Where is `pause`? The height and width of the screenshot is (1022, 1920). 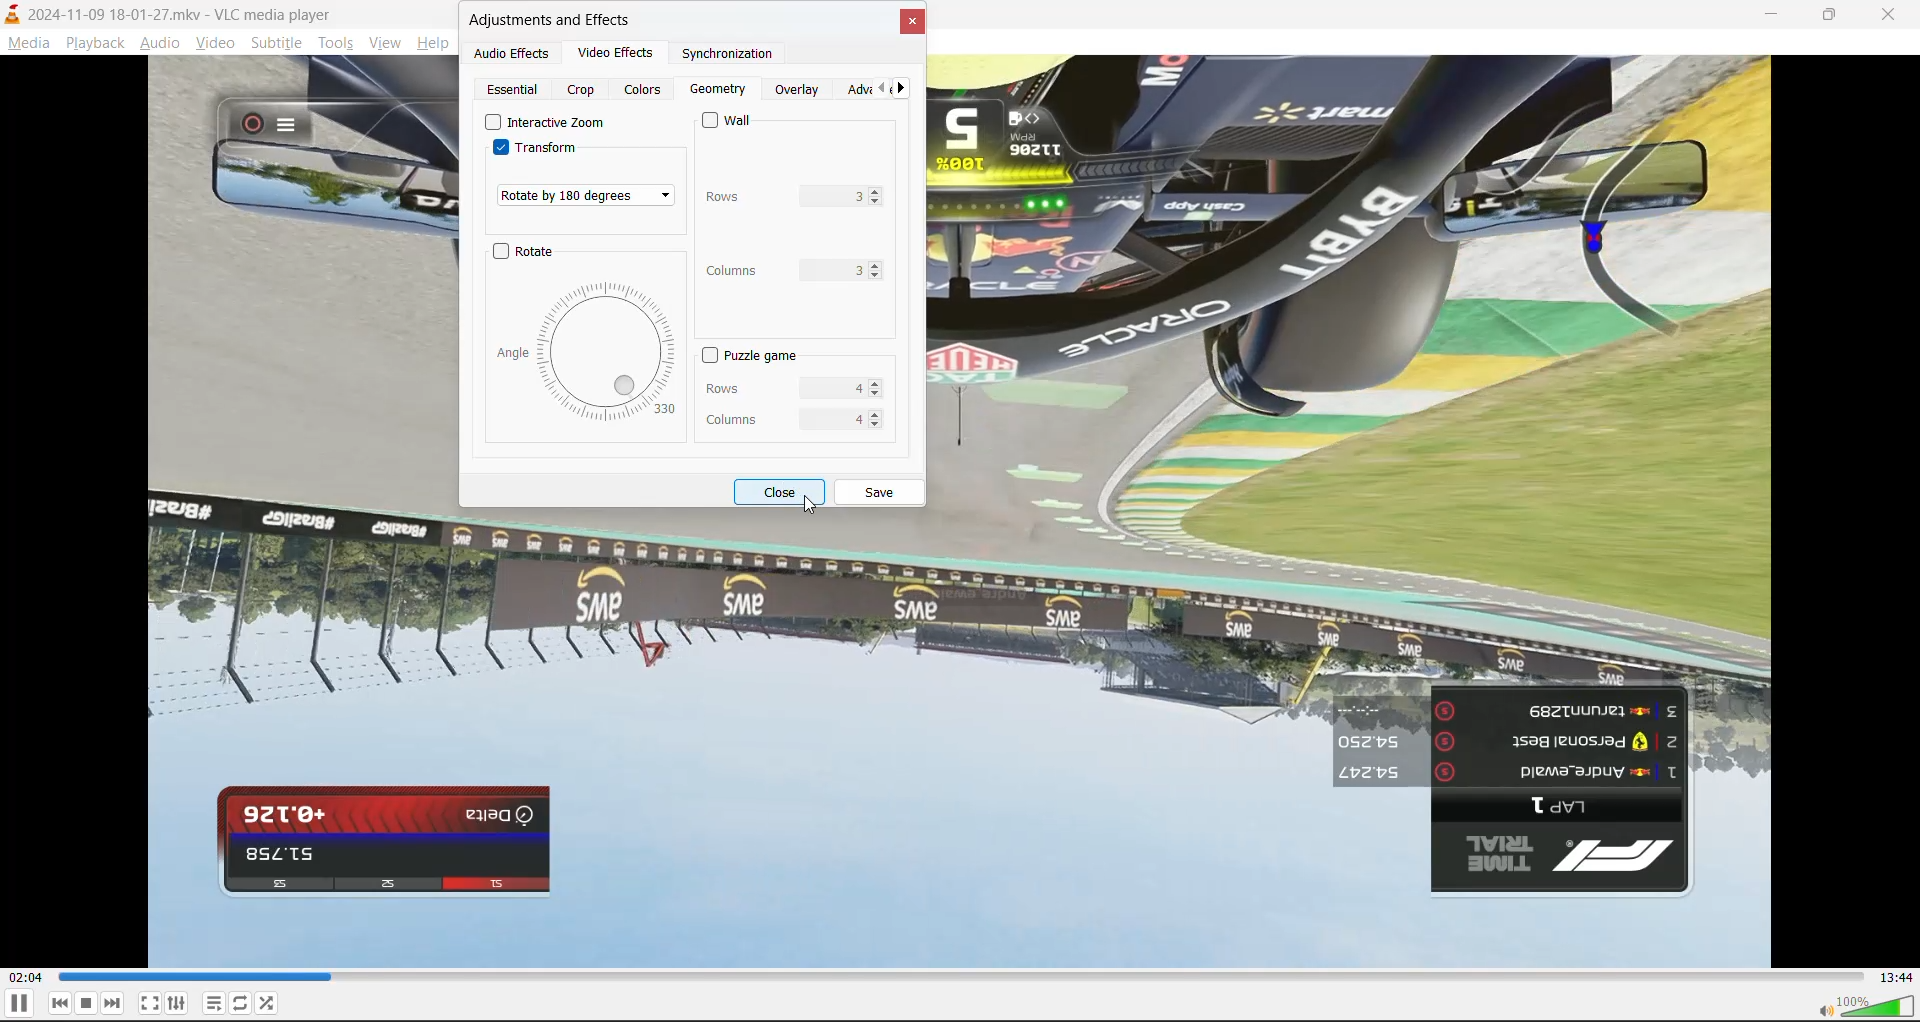
pause is located at coordinates (18, 1005).